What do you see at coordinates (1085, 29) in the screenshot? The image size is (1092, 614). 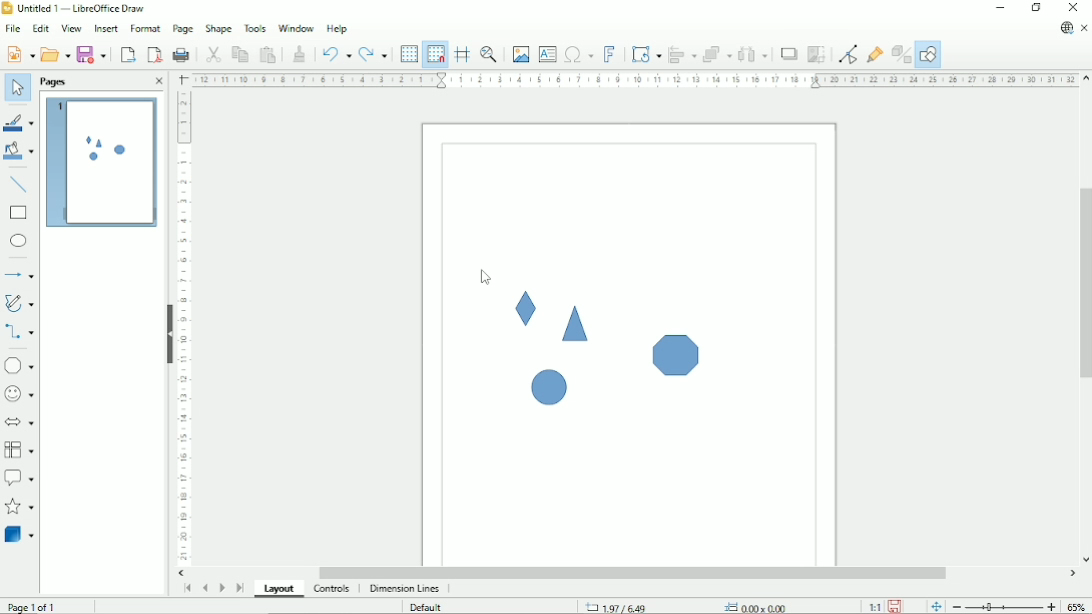 I see `Close document` at bounding box center [1085, 29].